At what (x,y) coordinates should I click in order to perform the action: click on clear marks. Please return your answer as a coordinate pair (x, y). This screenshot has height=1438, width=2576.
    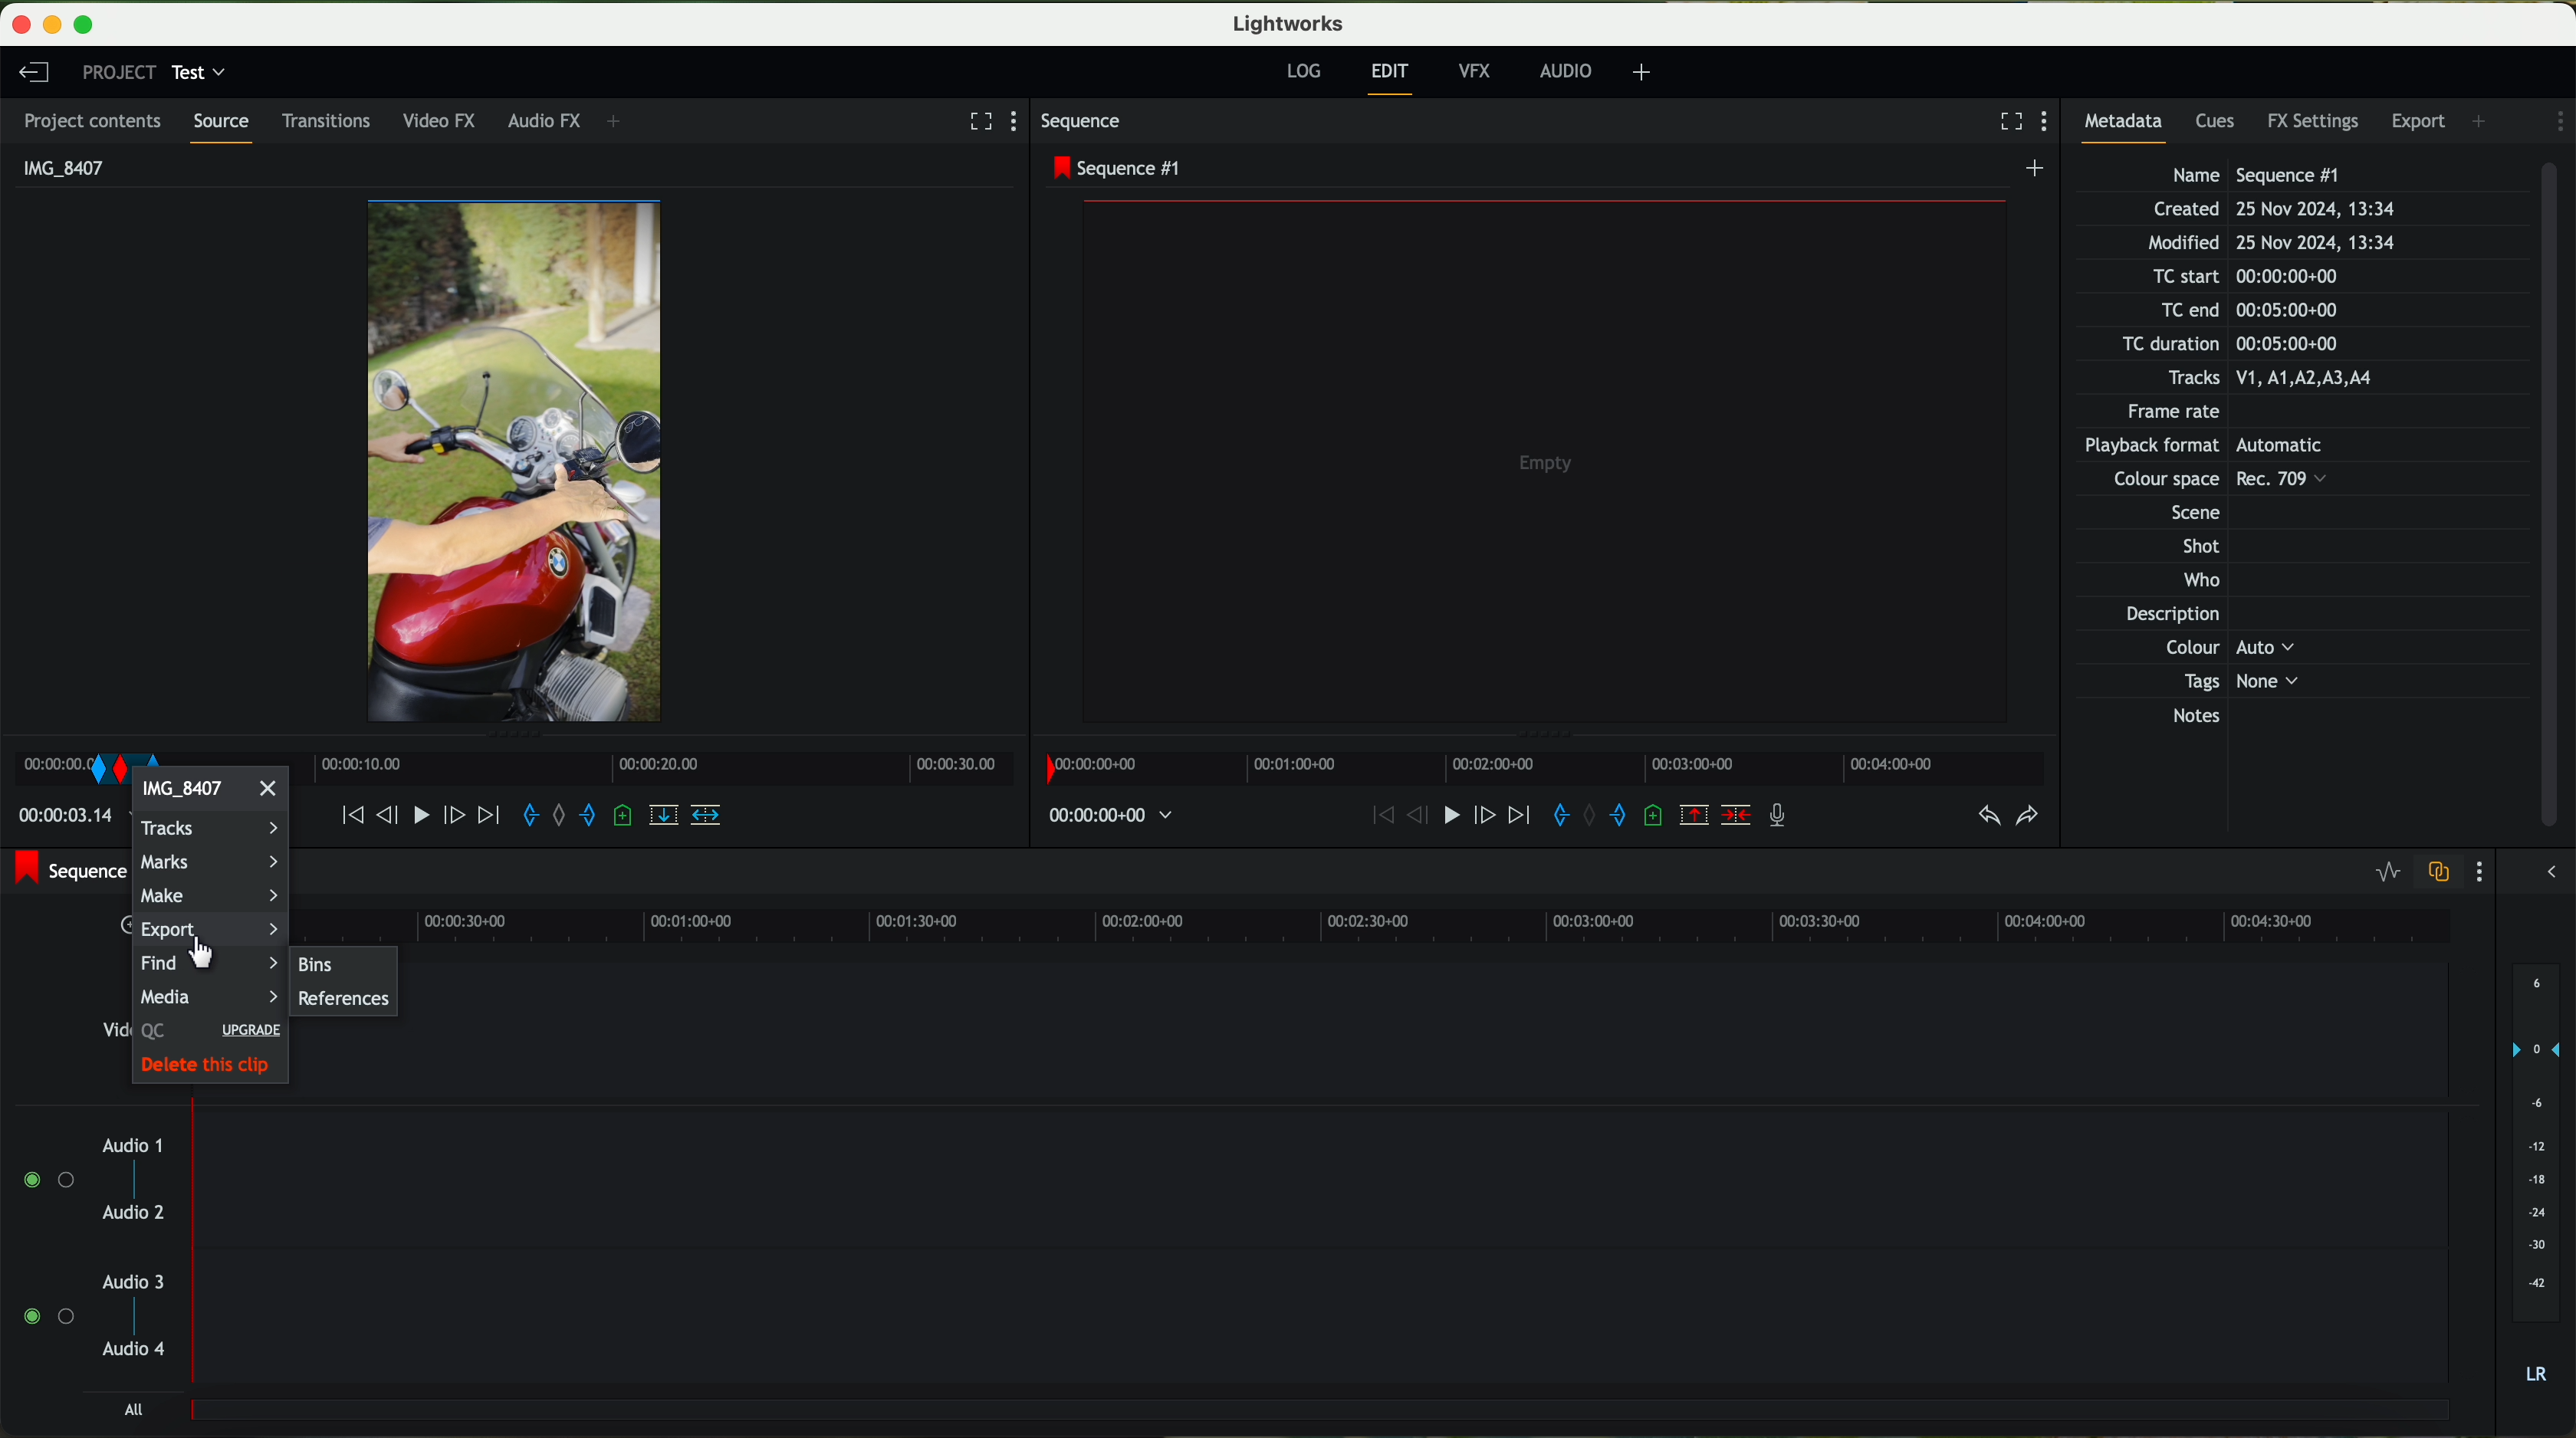
    Looking at the image, I should click on (565, 816).